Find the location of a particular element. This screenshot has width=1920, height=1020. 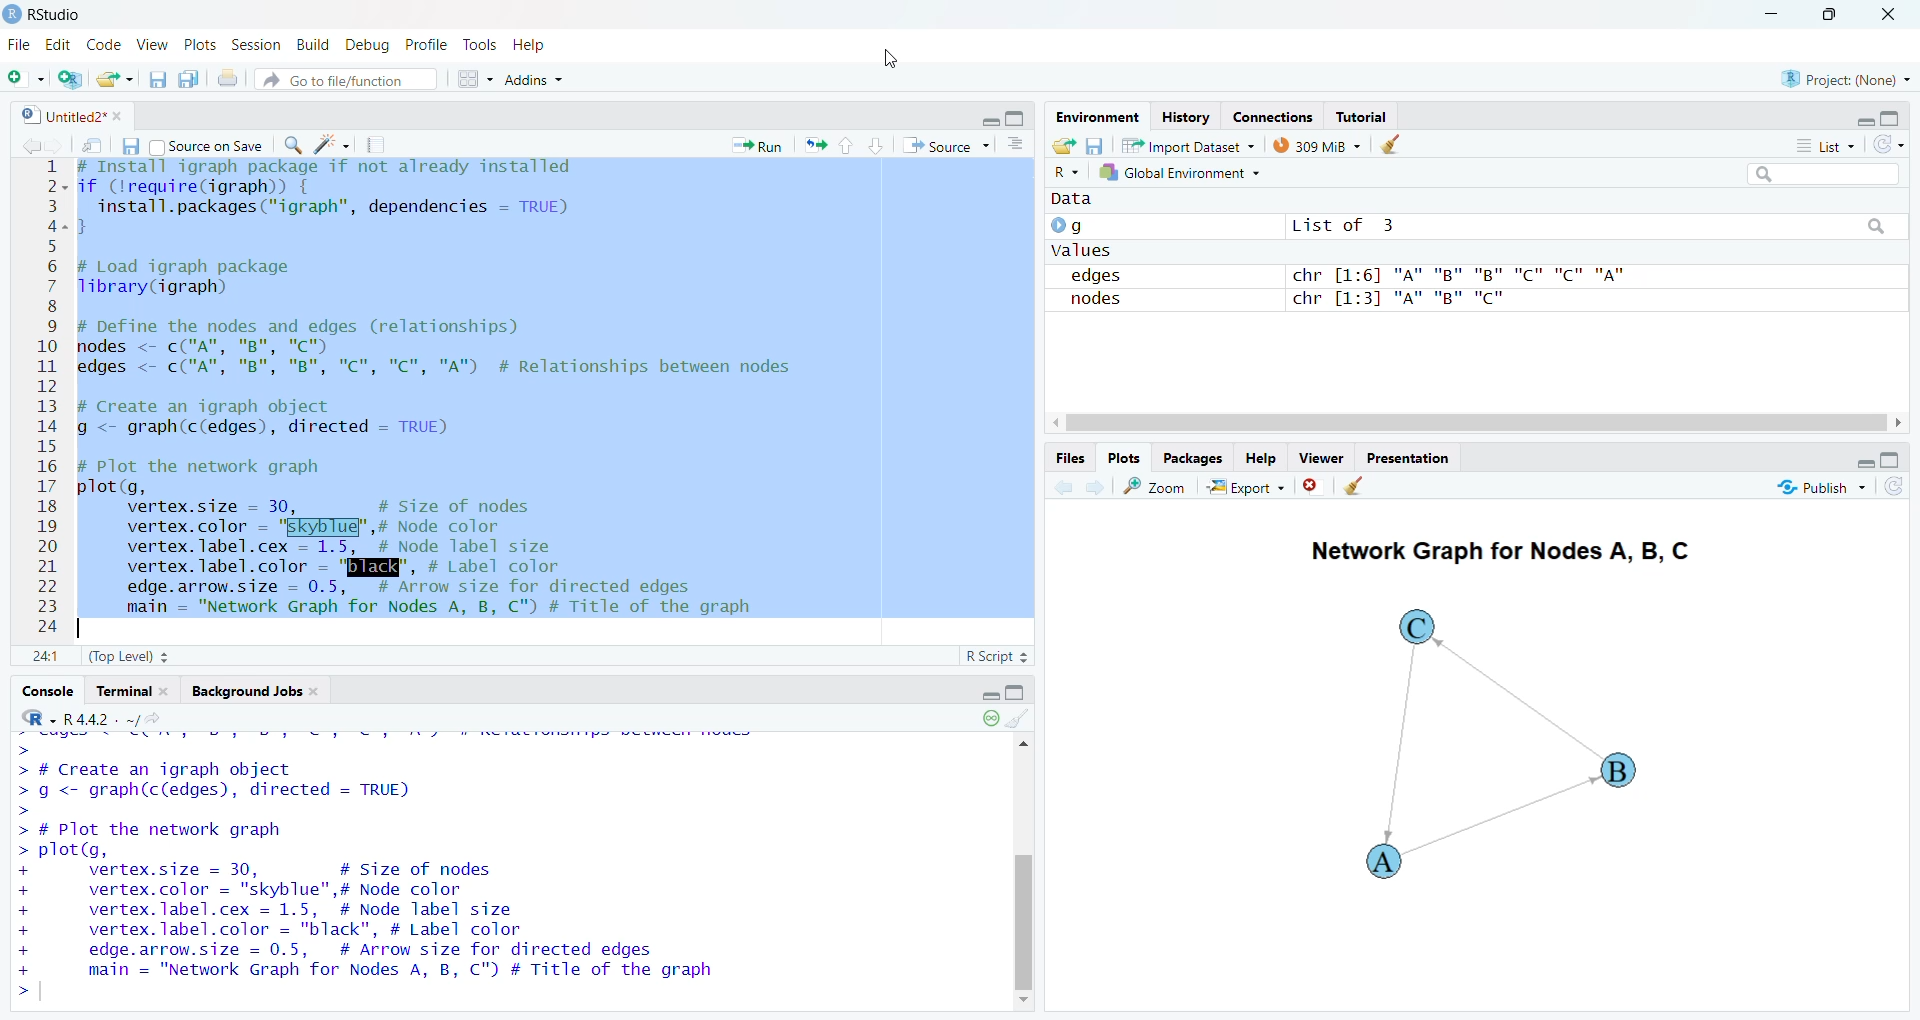

‘Global Environment is located at coordinates (1181, 172).